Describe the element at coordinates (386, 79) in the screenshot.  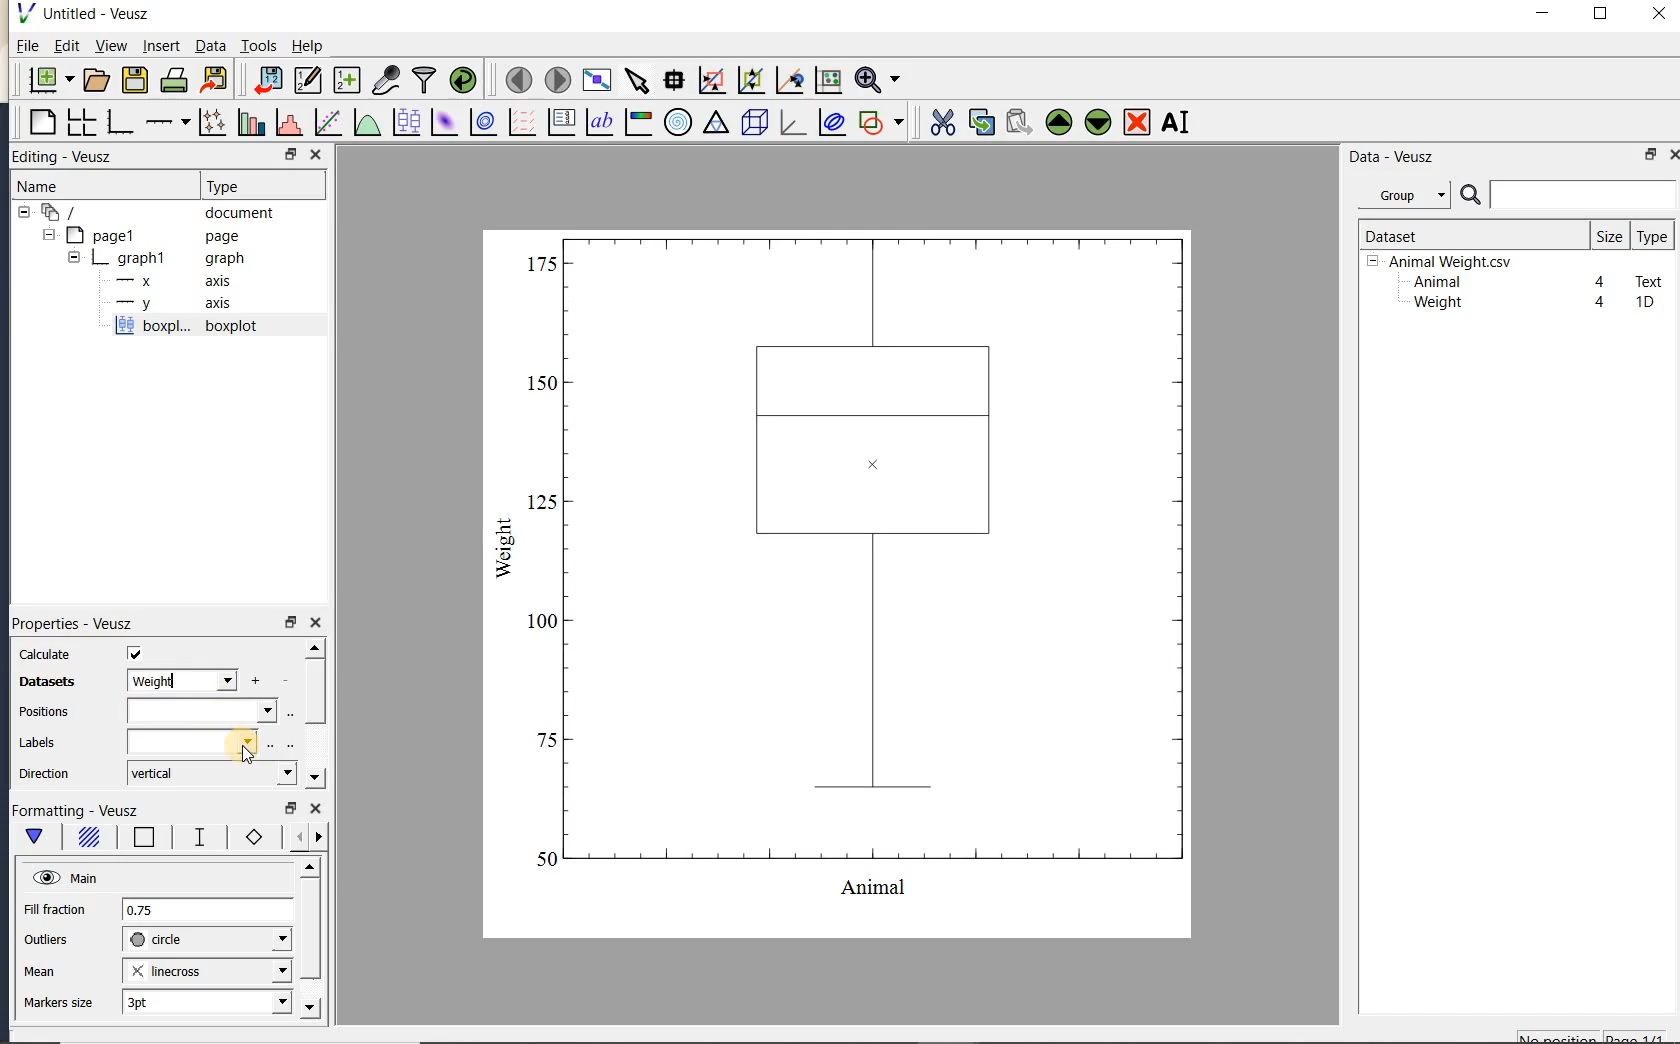
I see `capture remote data` at that location.